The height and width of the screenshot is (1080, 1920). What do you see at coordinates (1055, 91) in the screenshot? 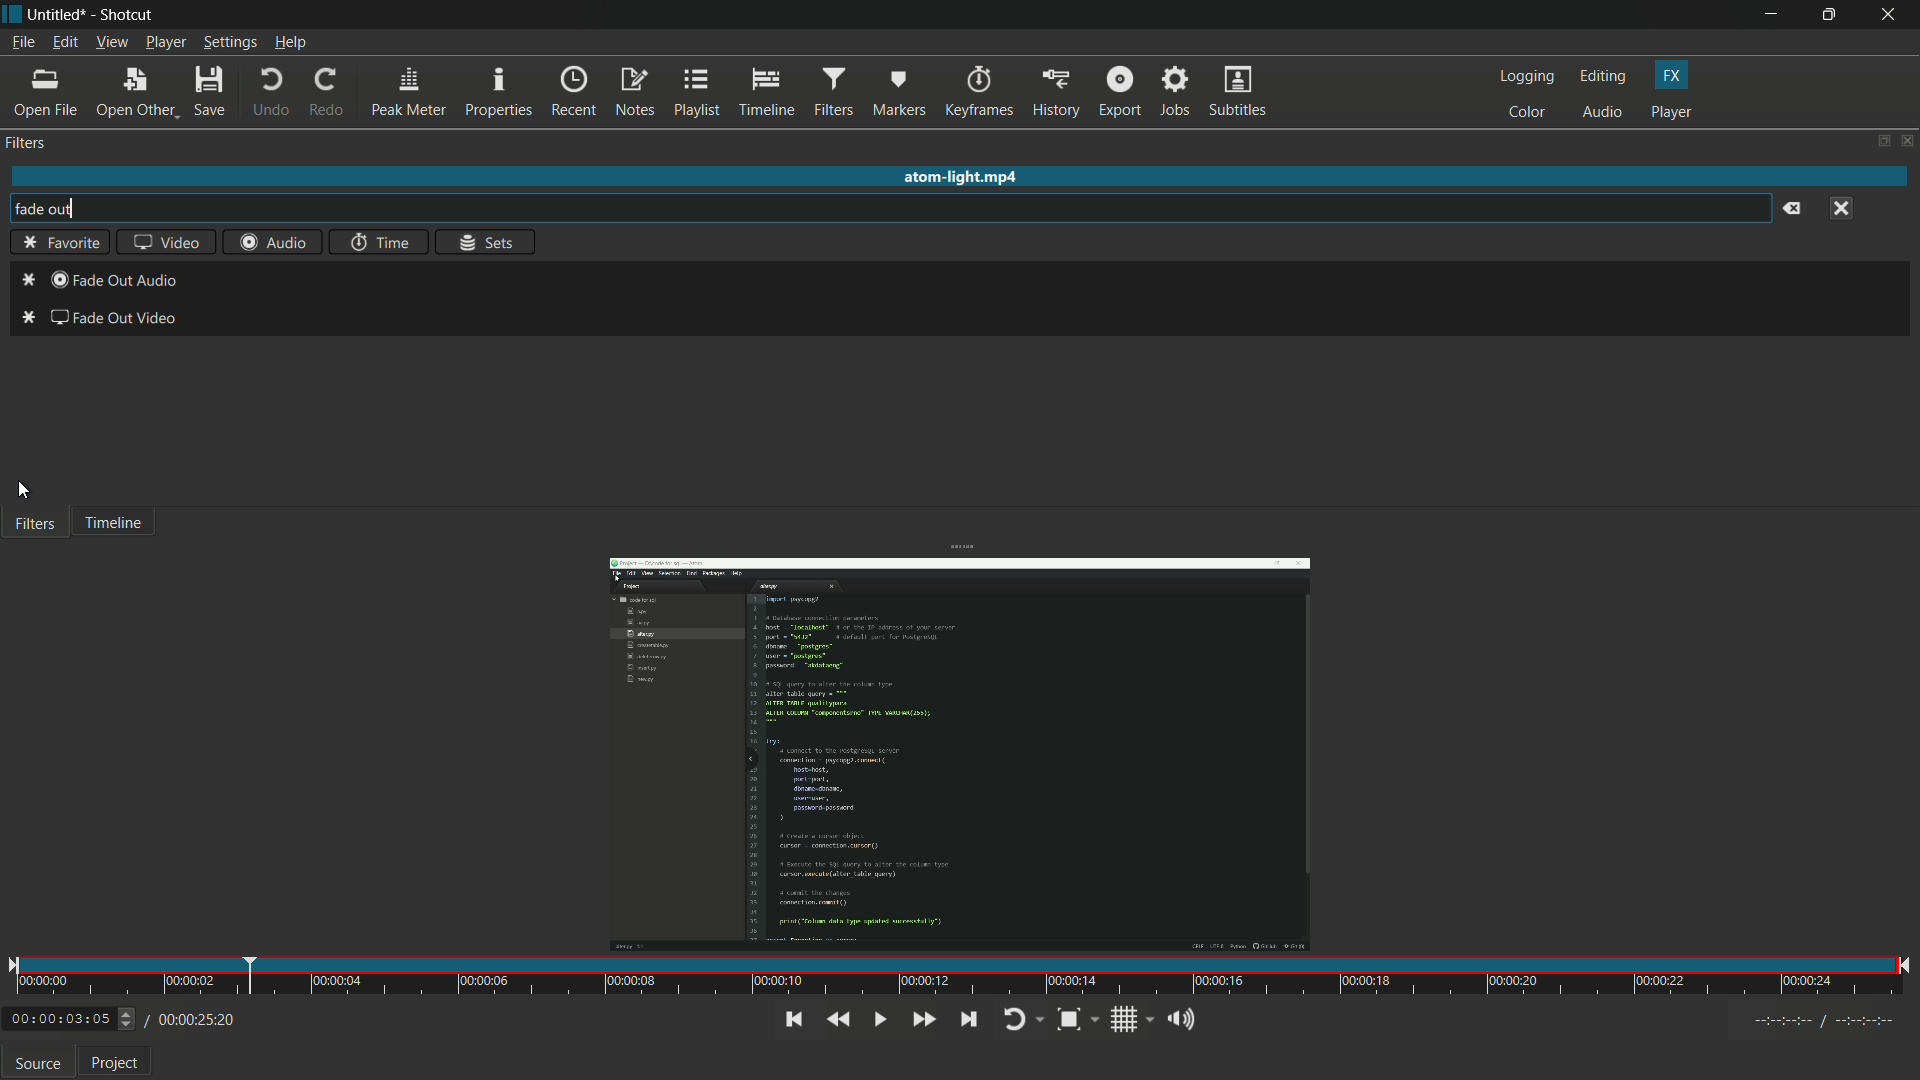
I see `history` at bounding box center [1055, 91].